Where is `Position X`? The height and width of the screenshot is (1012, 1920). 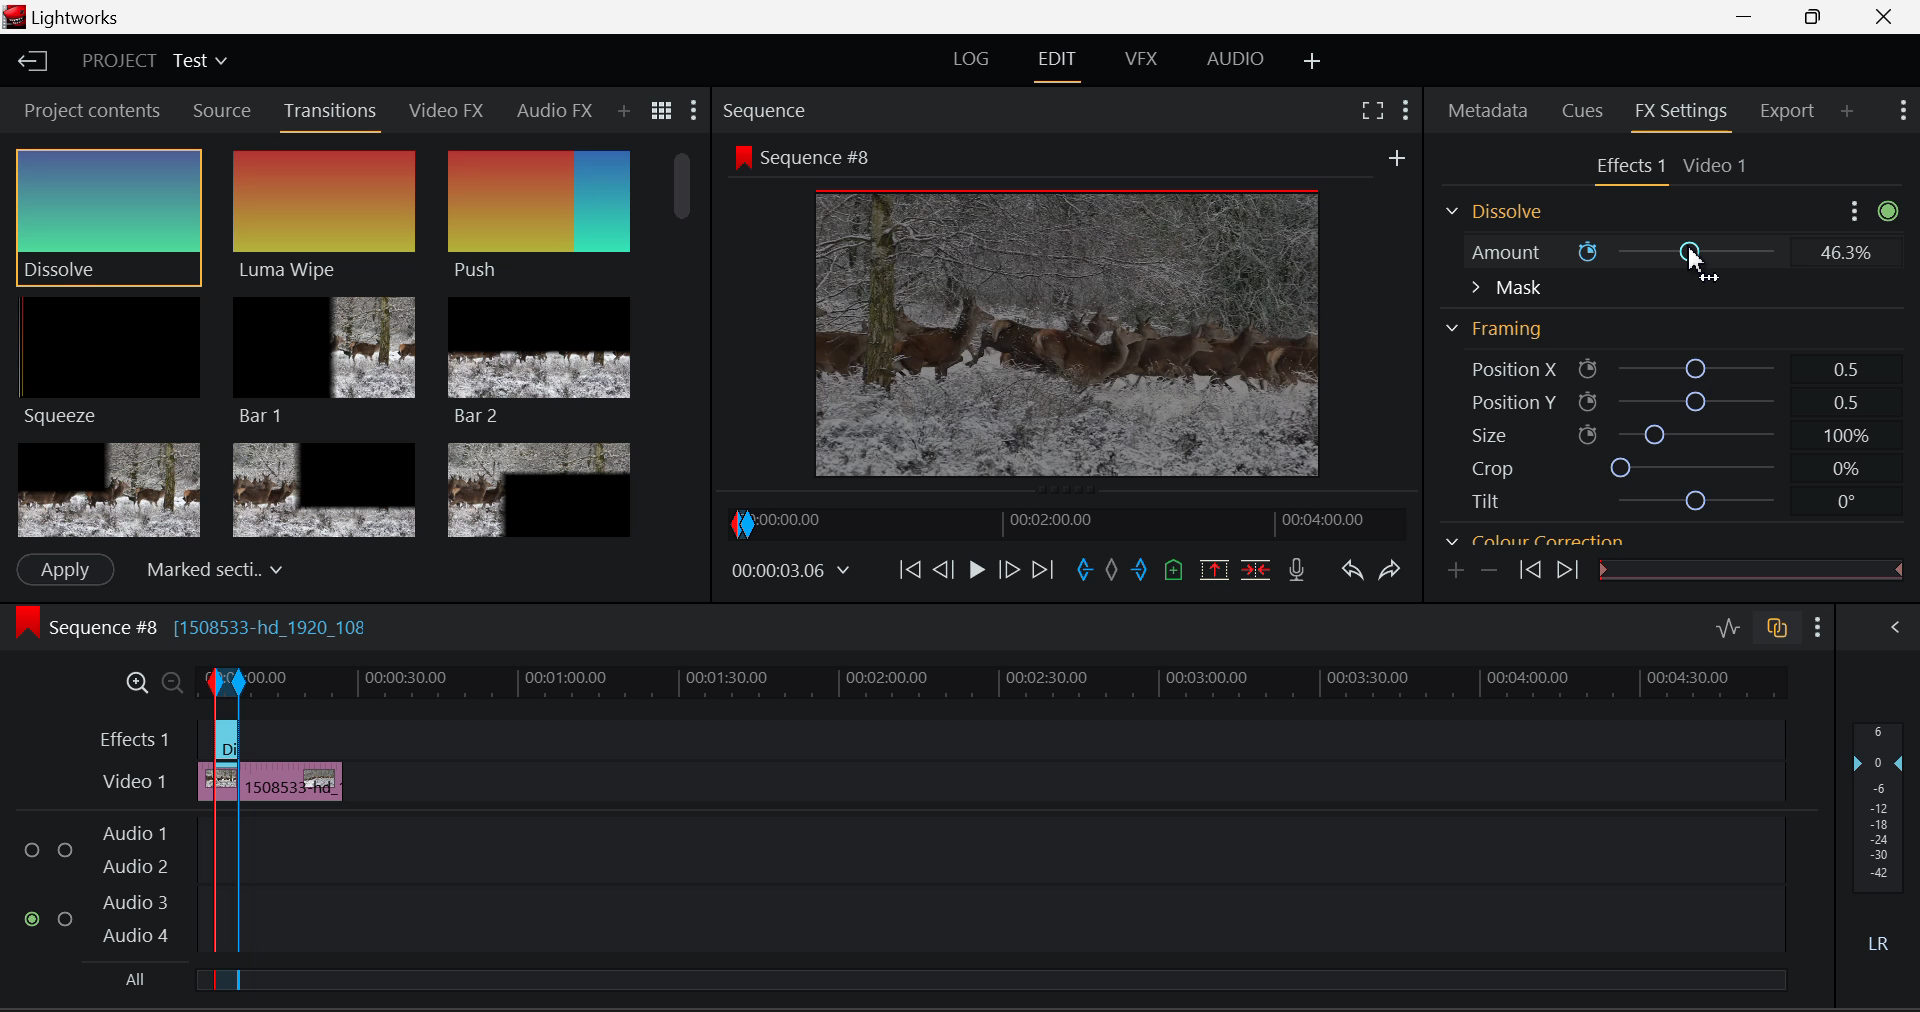 Position X is located at coordinates (1662, 366).